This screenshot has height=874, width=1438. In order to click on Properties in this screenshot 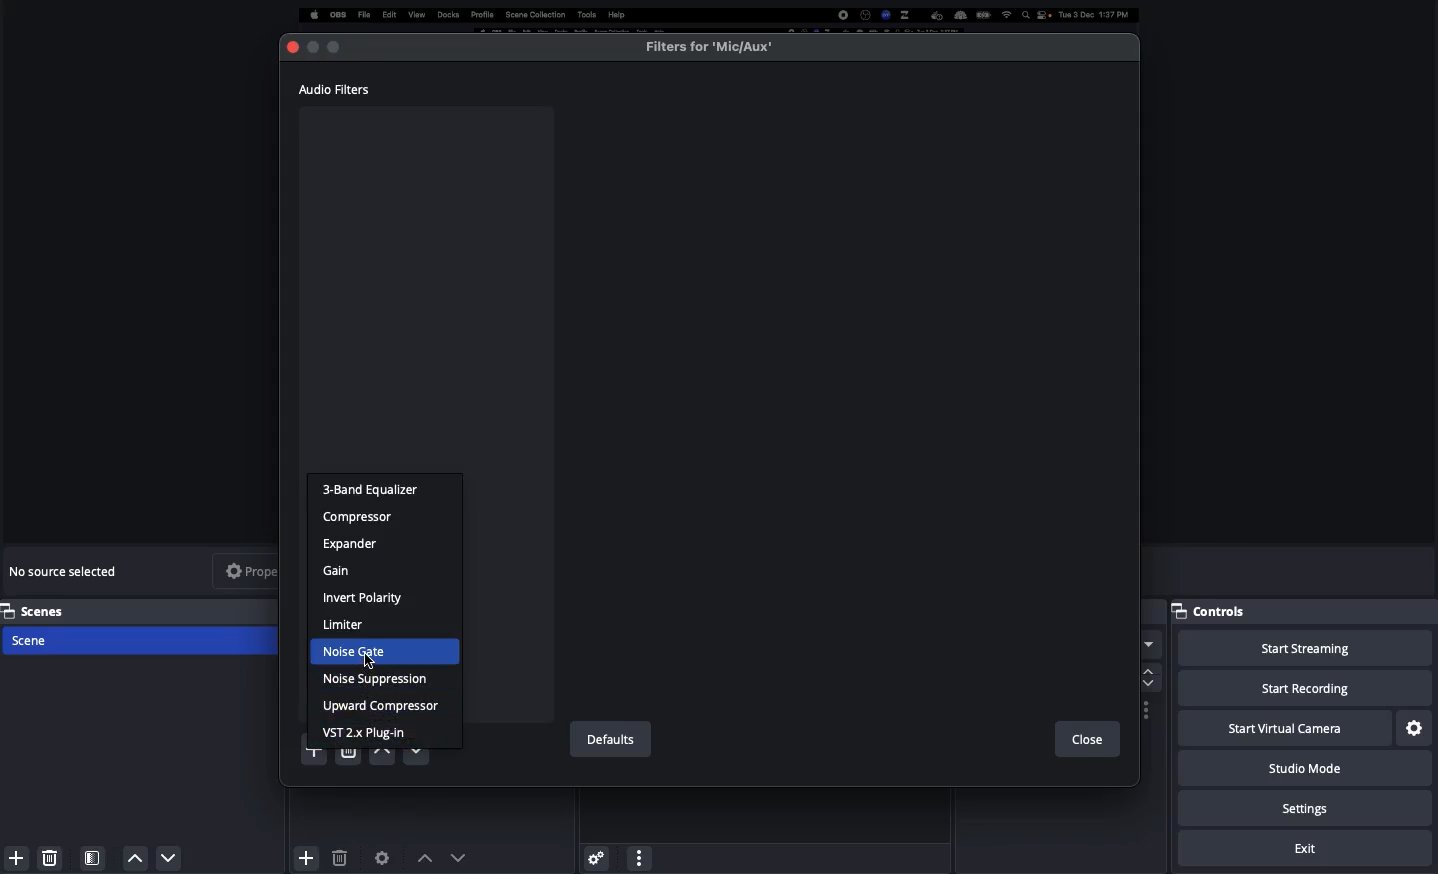, I will do `click(264, 570)`.